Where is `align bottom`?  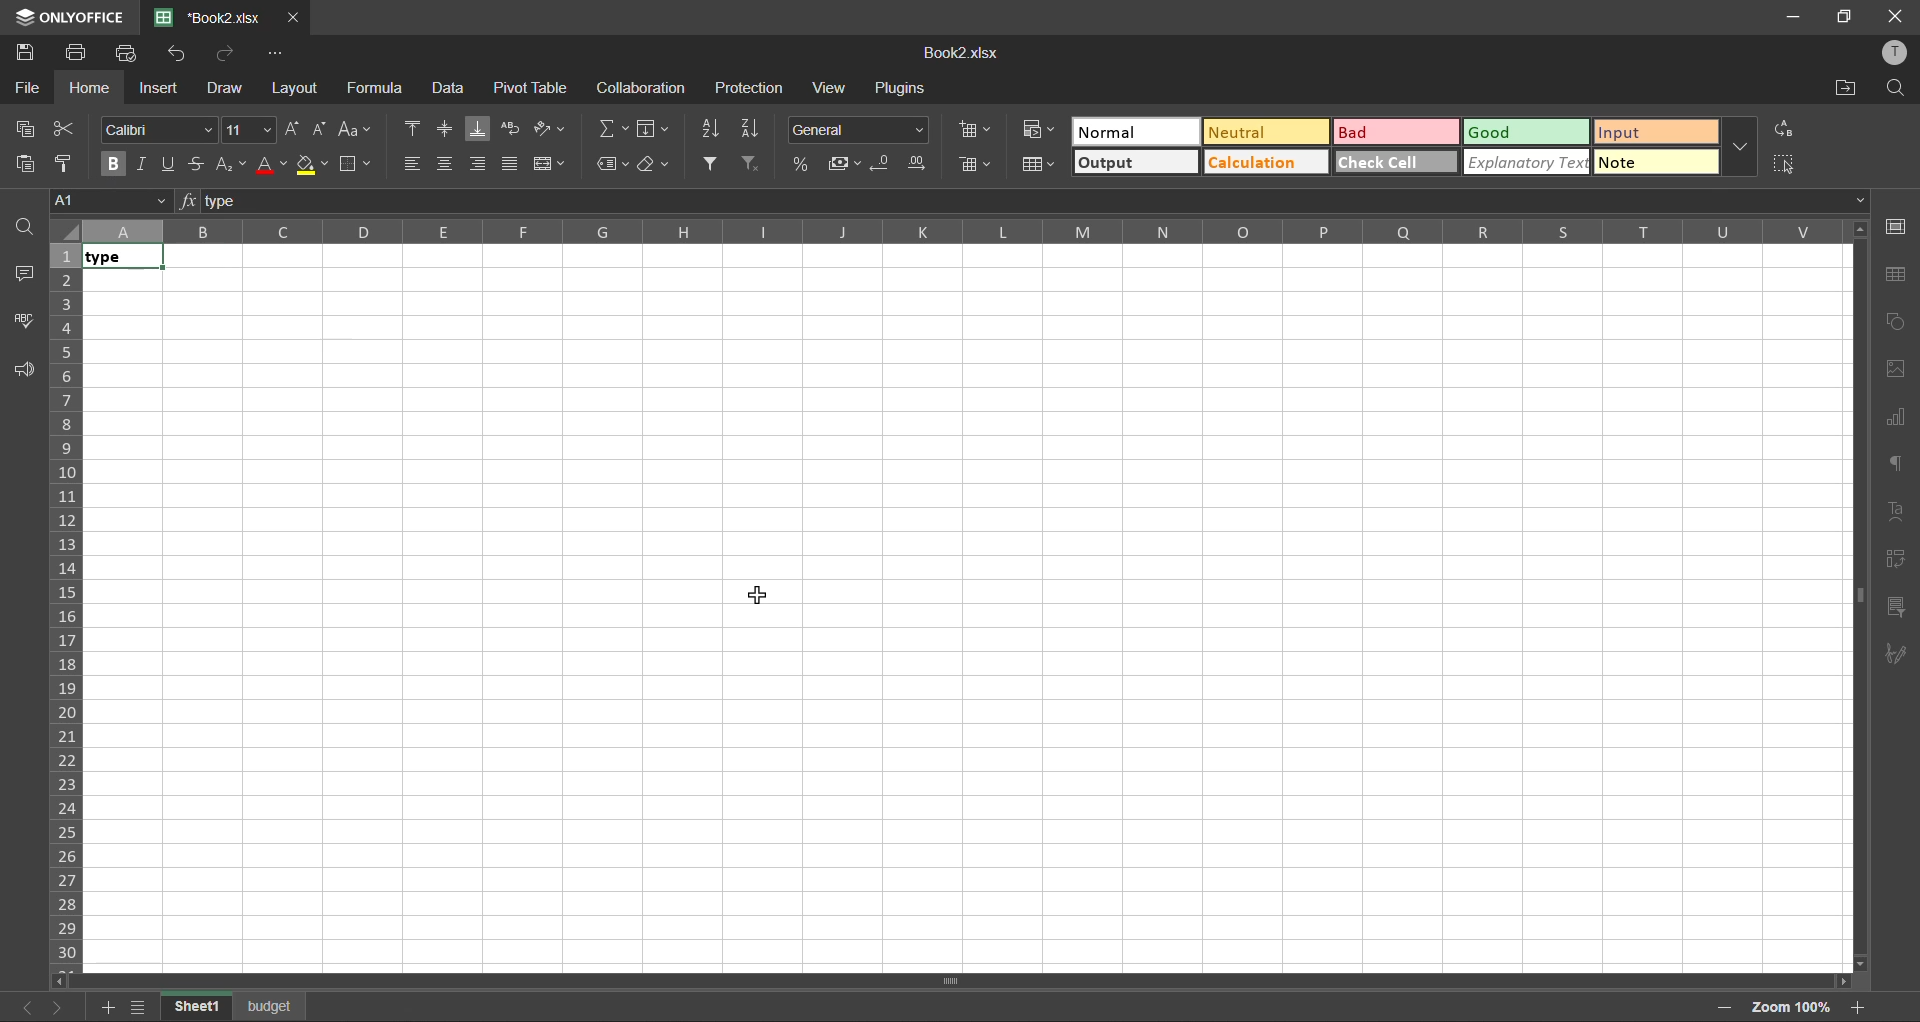 align bottom is located at coordinates (479, 130).